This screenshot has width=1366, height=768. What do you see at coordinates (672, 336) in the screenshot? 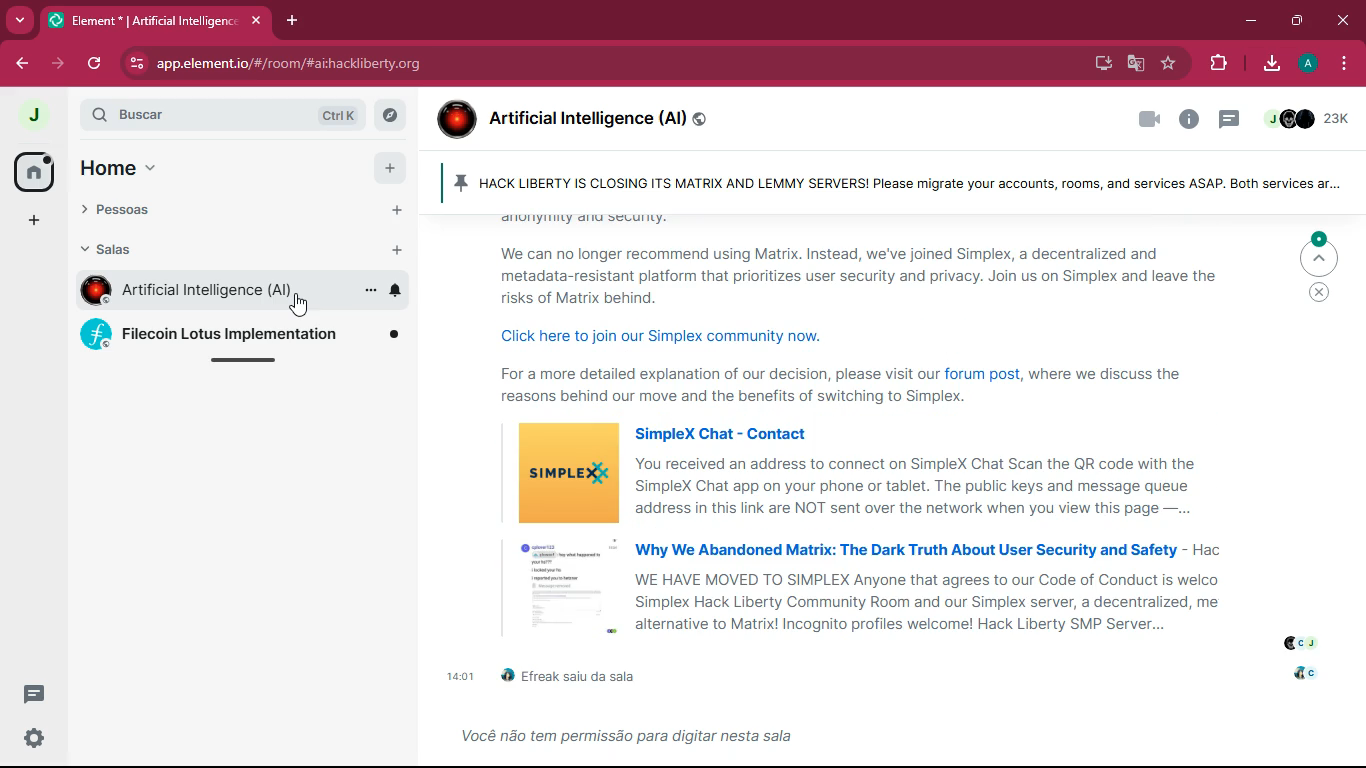
I see `click here to join our simplex community now.` at bounding box center [672, 336].